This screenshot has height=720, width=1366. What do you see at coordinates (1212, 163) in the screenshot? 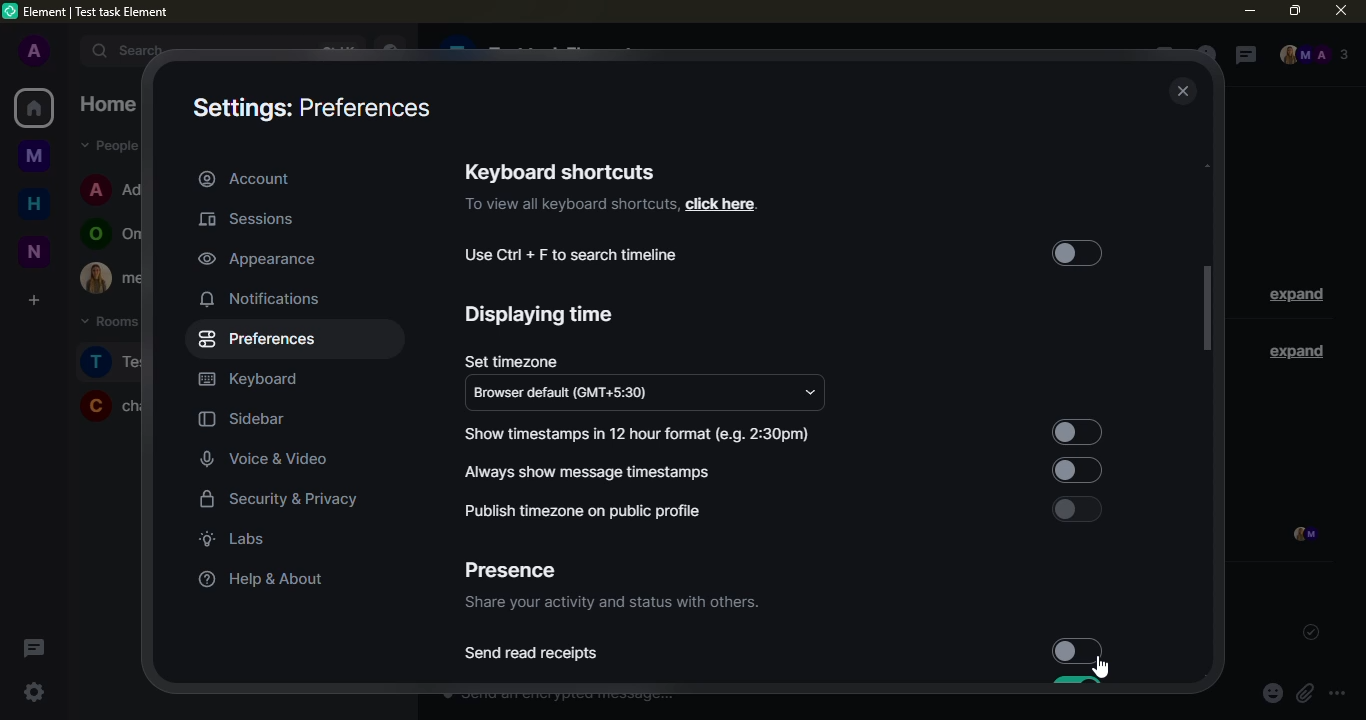
I see `move up` at bounding box center [1212, 163].